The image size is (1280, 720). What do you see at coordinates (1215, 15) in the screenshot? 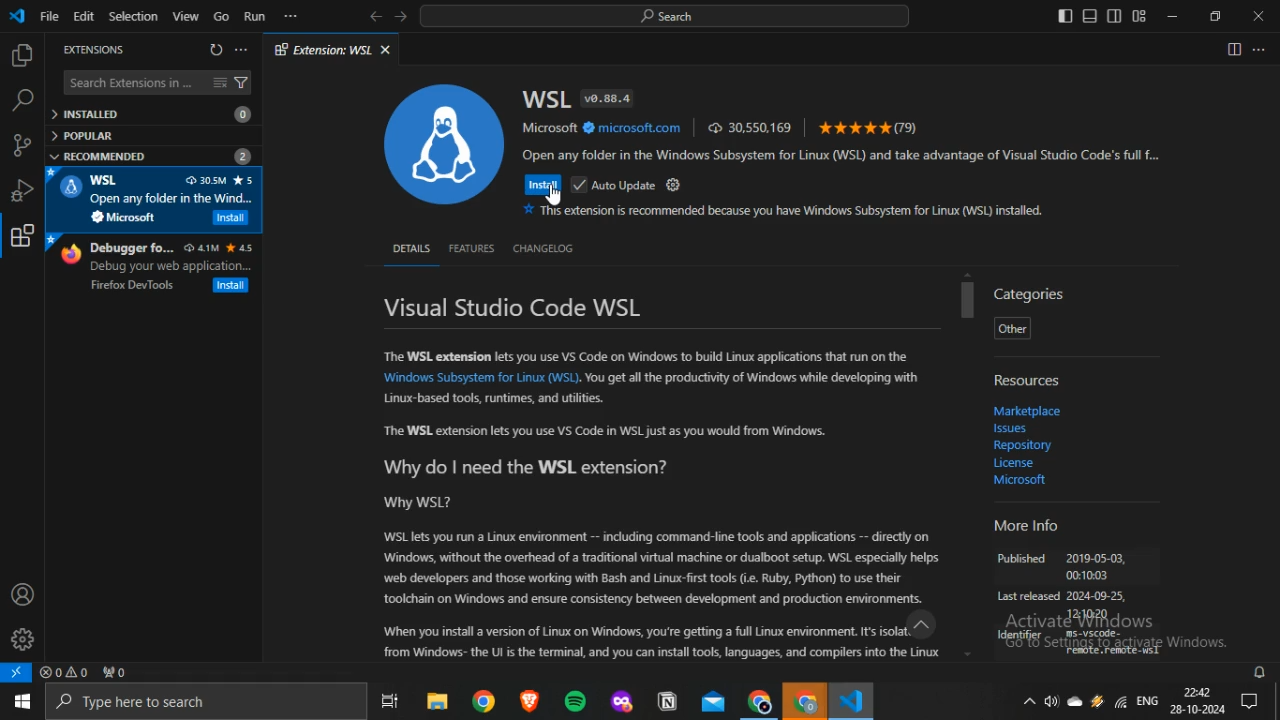
I see `restore` at bounding box center [1215, 15].